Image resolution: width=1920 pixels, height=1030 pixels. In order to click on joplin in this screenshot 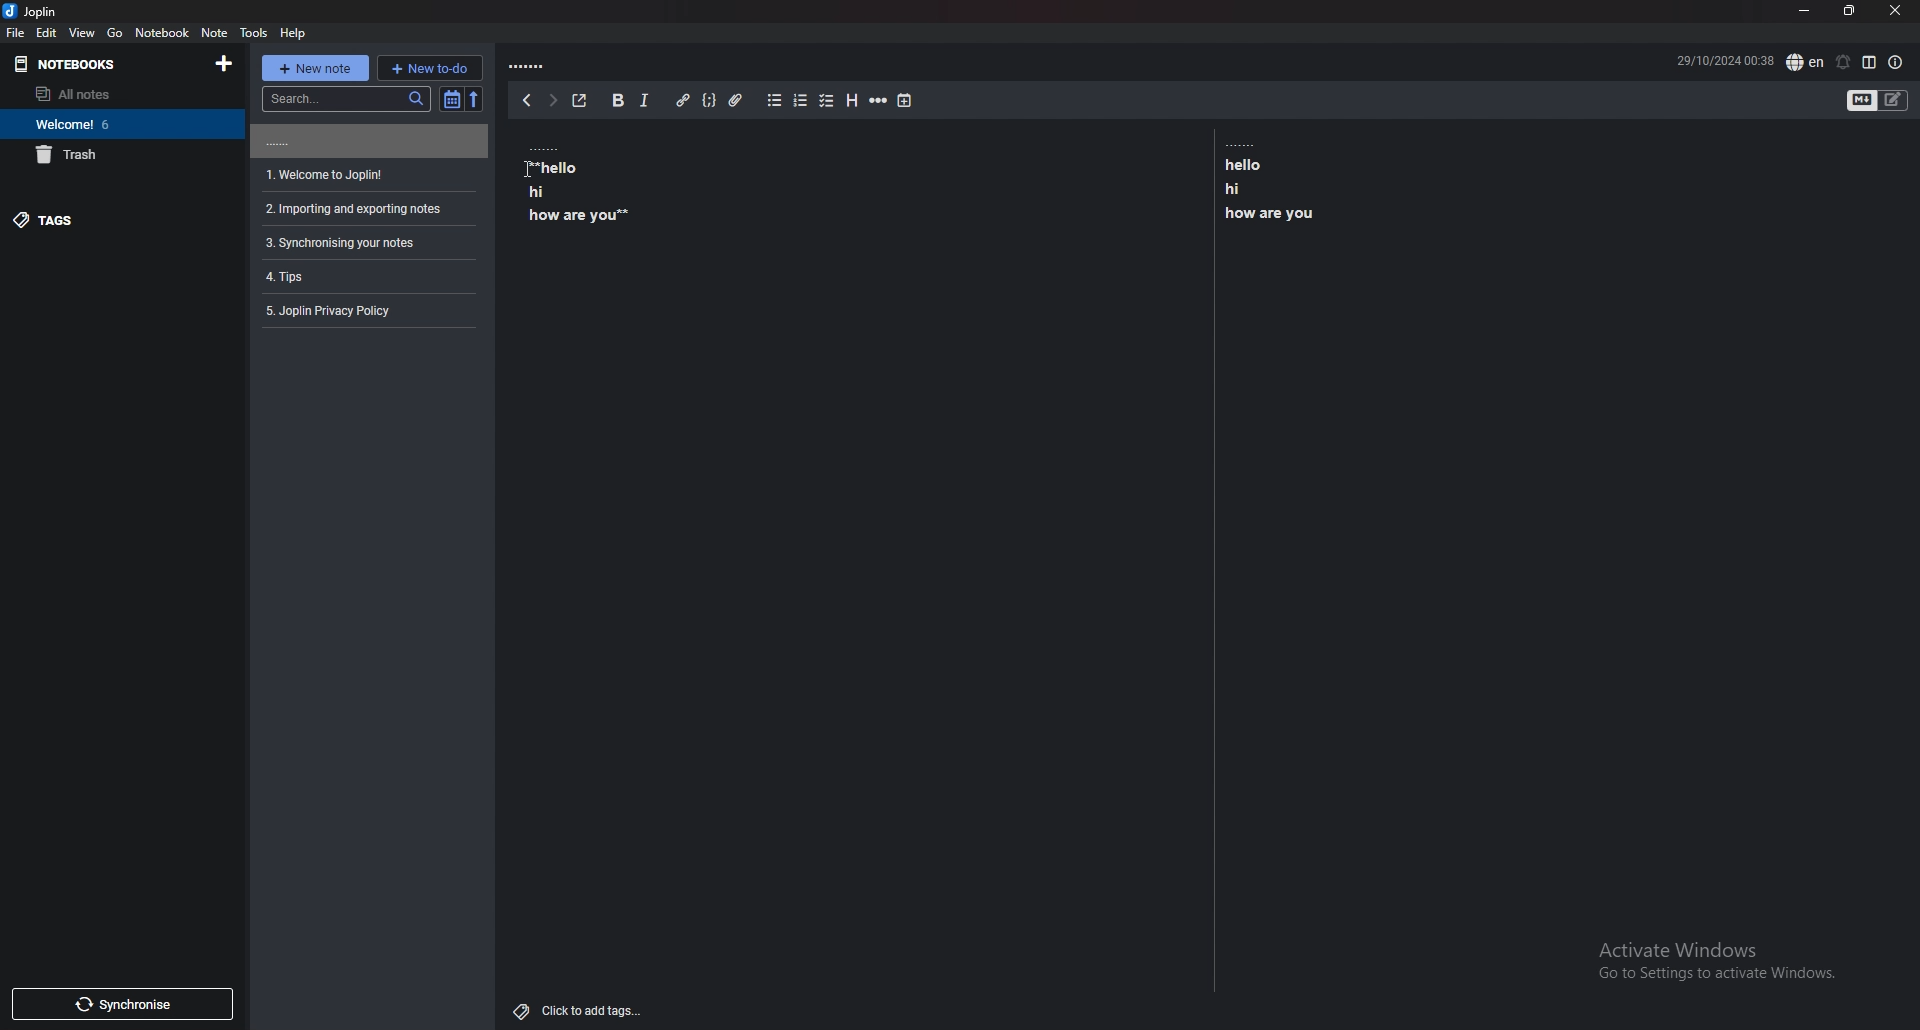, I will do `click(33, 12)`.